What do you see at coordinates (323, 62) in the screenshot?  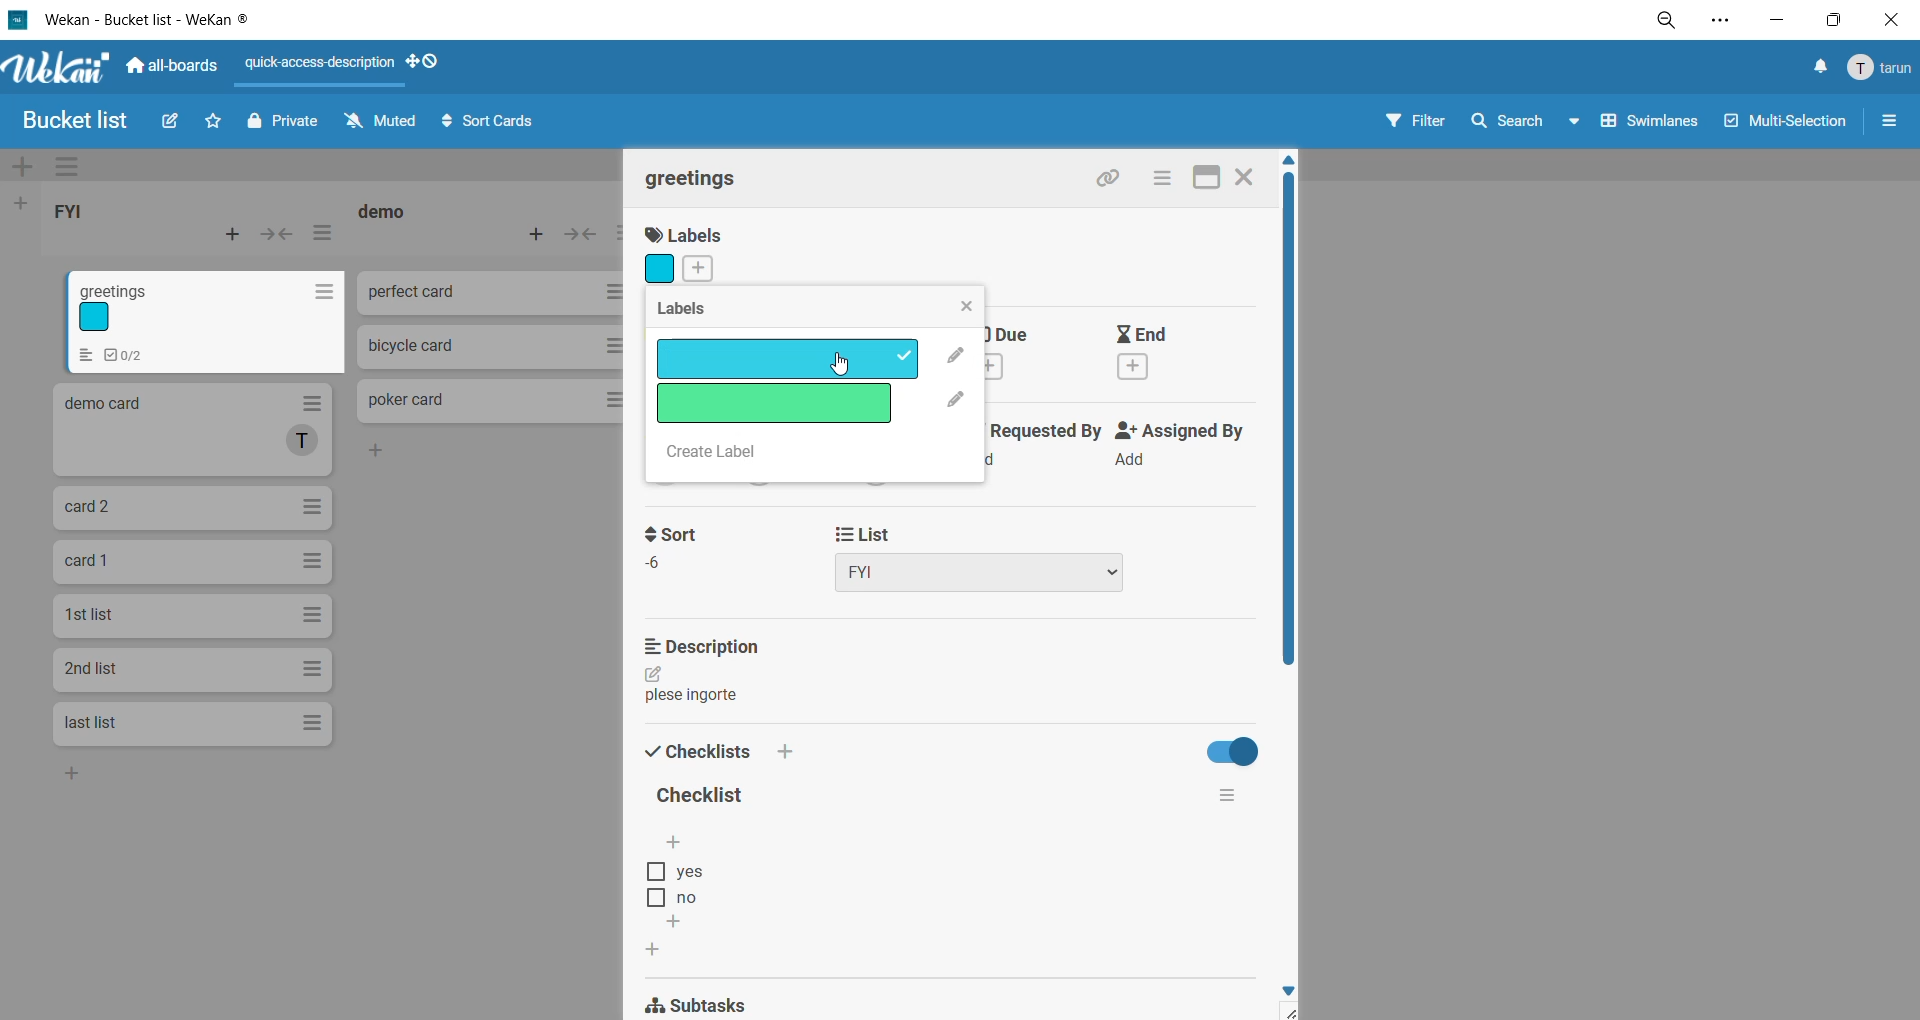 I see `quick access description` at bounding box center [323, 62].